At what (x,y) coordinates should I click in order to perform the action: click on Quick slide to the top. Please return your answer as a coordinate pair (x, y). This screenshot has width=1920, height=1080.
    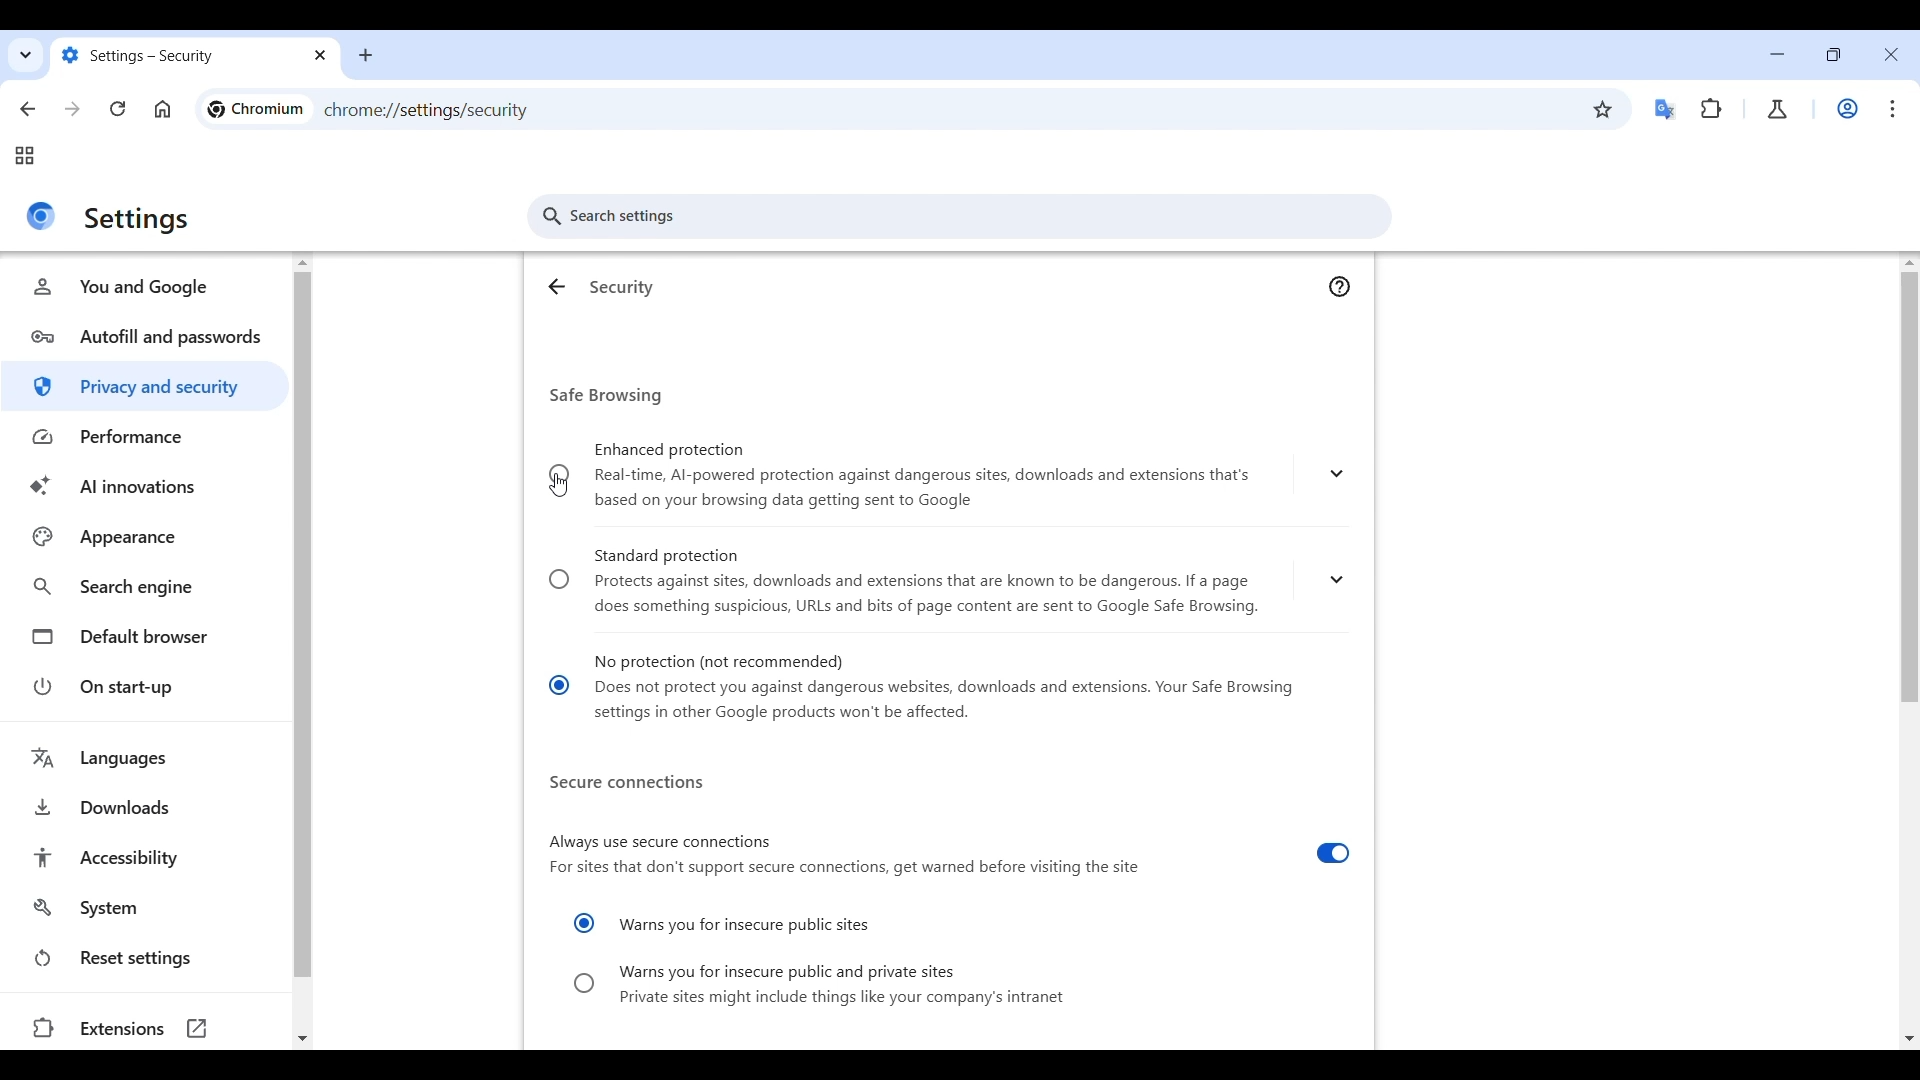
    Looking at the image, I should click on (303, 263).